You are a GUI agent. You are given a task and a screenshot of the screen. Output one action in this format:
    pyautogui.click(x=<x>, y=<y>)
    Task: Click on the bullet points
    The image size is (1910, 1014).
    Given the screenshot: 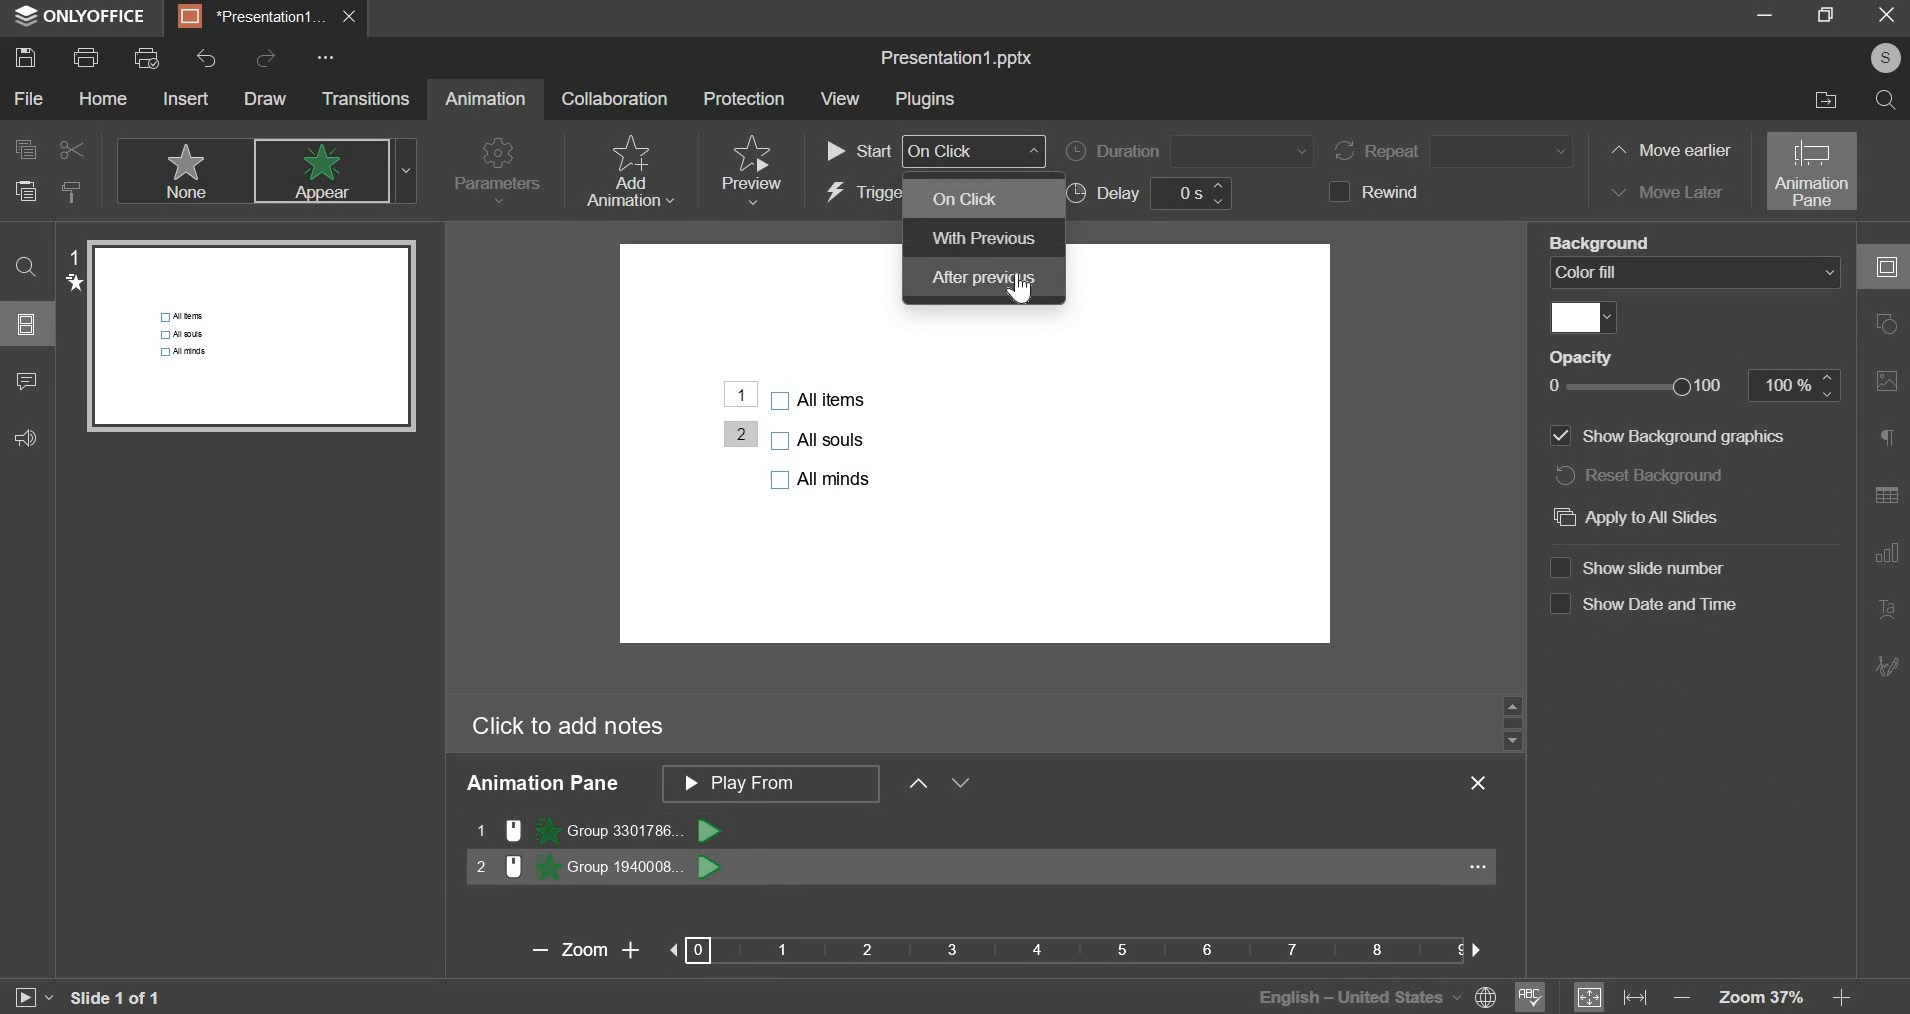 What is the action you would take?
    pyautogui.click(x=821, y=438)
    